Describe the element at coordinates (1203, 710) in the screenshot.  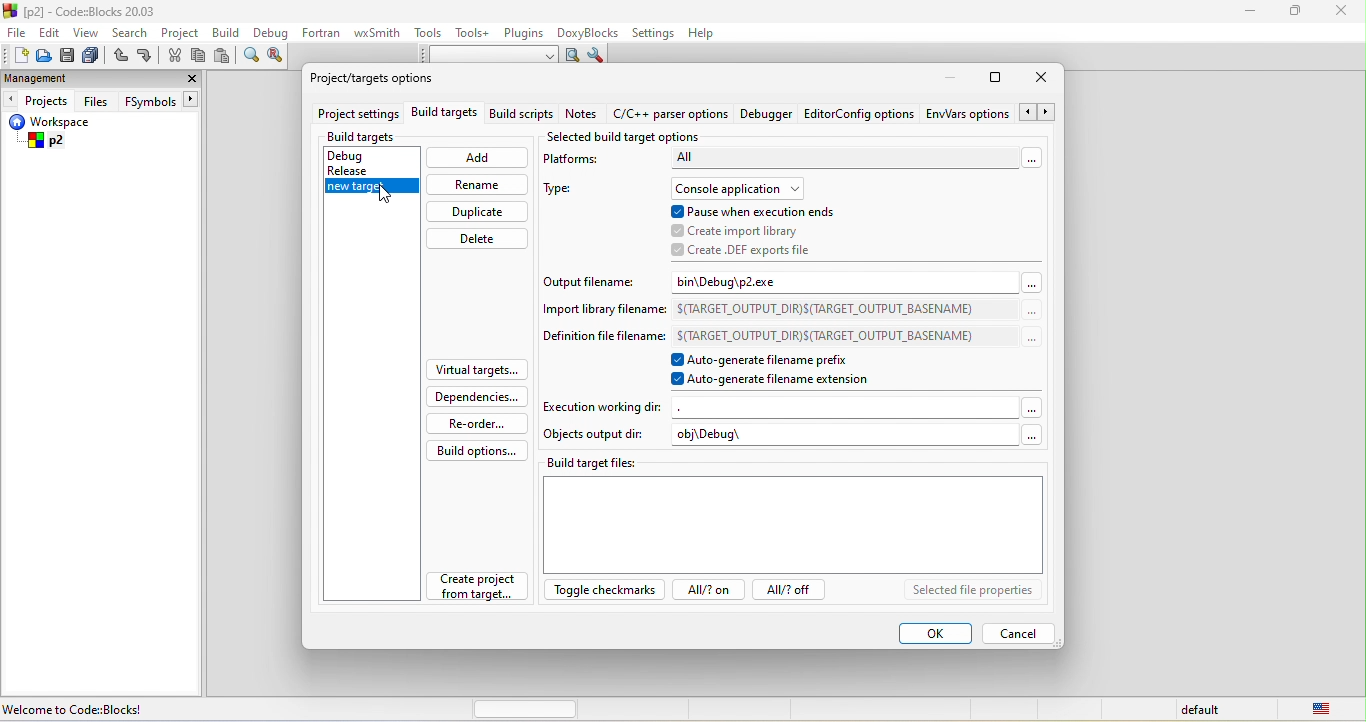
I see `default` at that location.